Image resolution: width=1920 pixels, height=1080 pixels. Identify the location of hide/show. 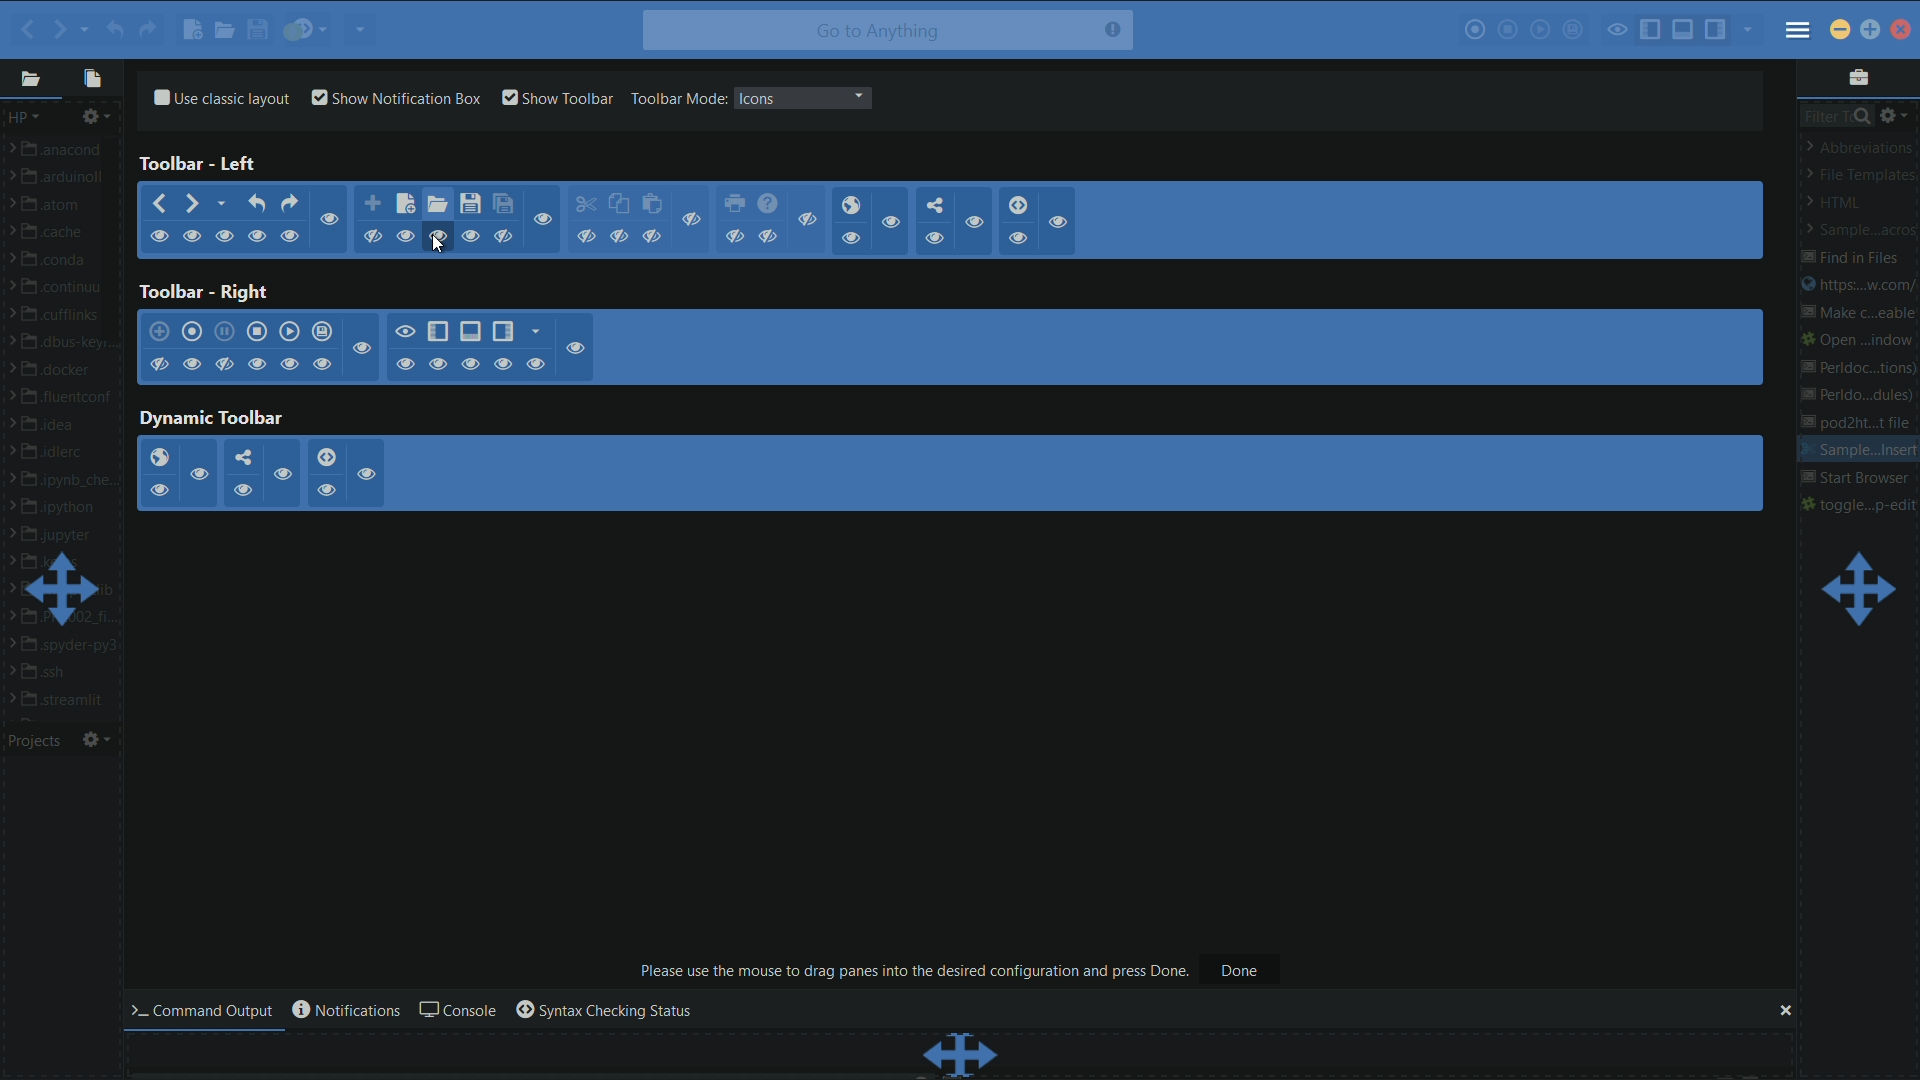
(502, 363).